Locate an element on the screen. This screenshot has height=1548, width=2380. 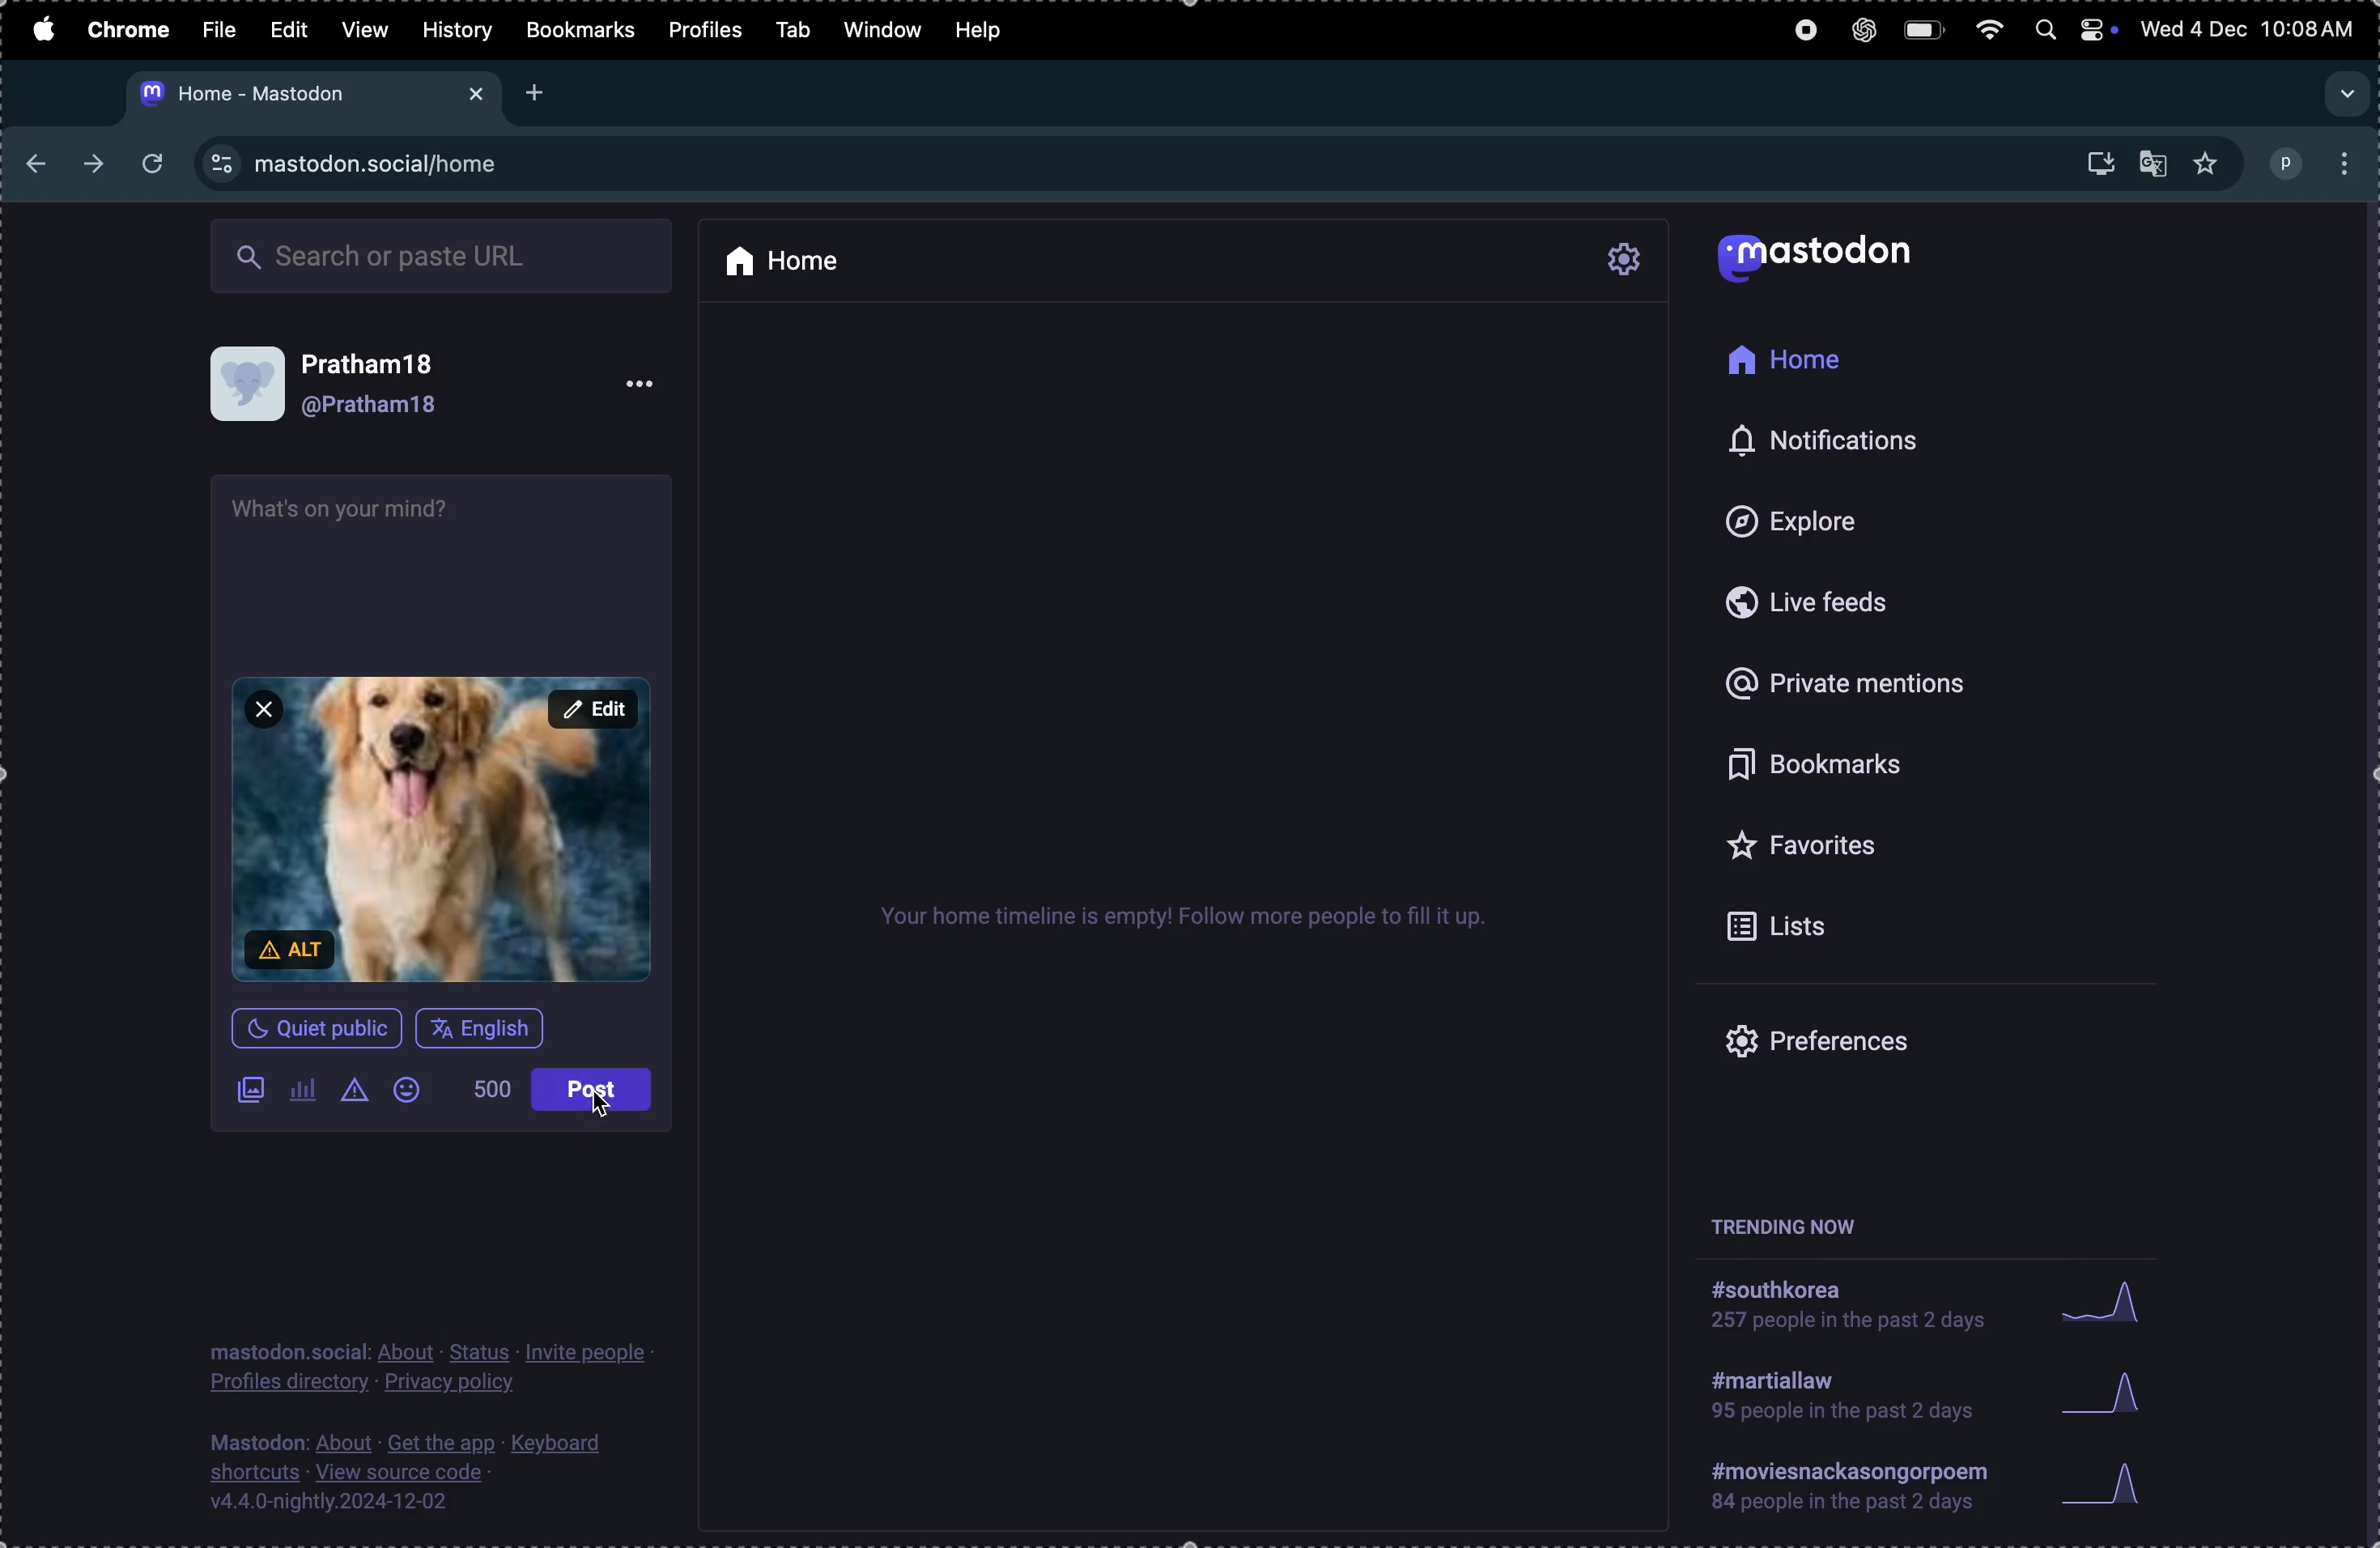
nexttab is located at coordinates (96, 165).